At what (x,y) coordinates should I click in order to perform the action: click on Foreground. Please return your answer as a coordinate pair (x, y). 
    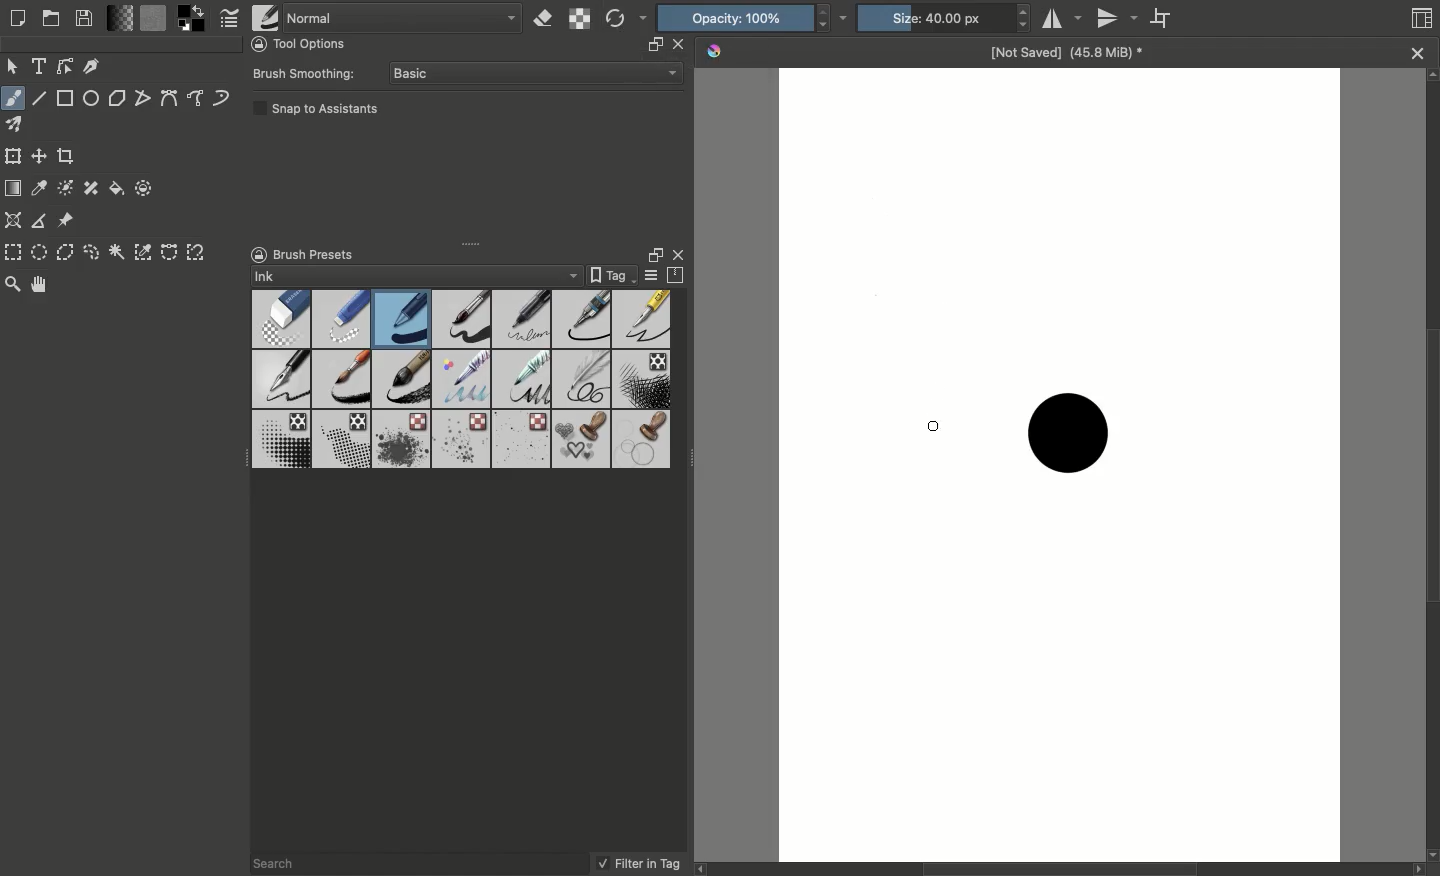
    Looking at the image, I should click on (196, 18).